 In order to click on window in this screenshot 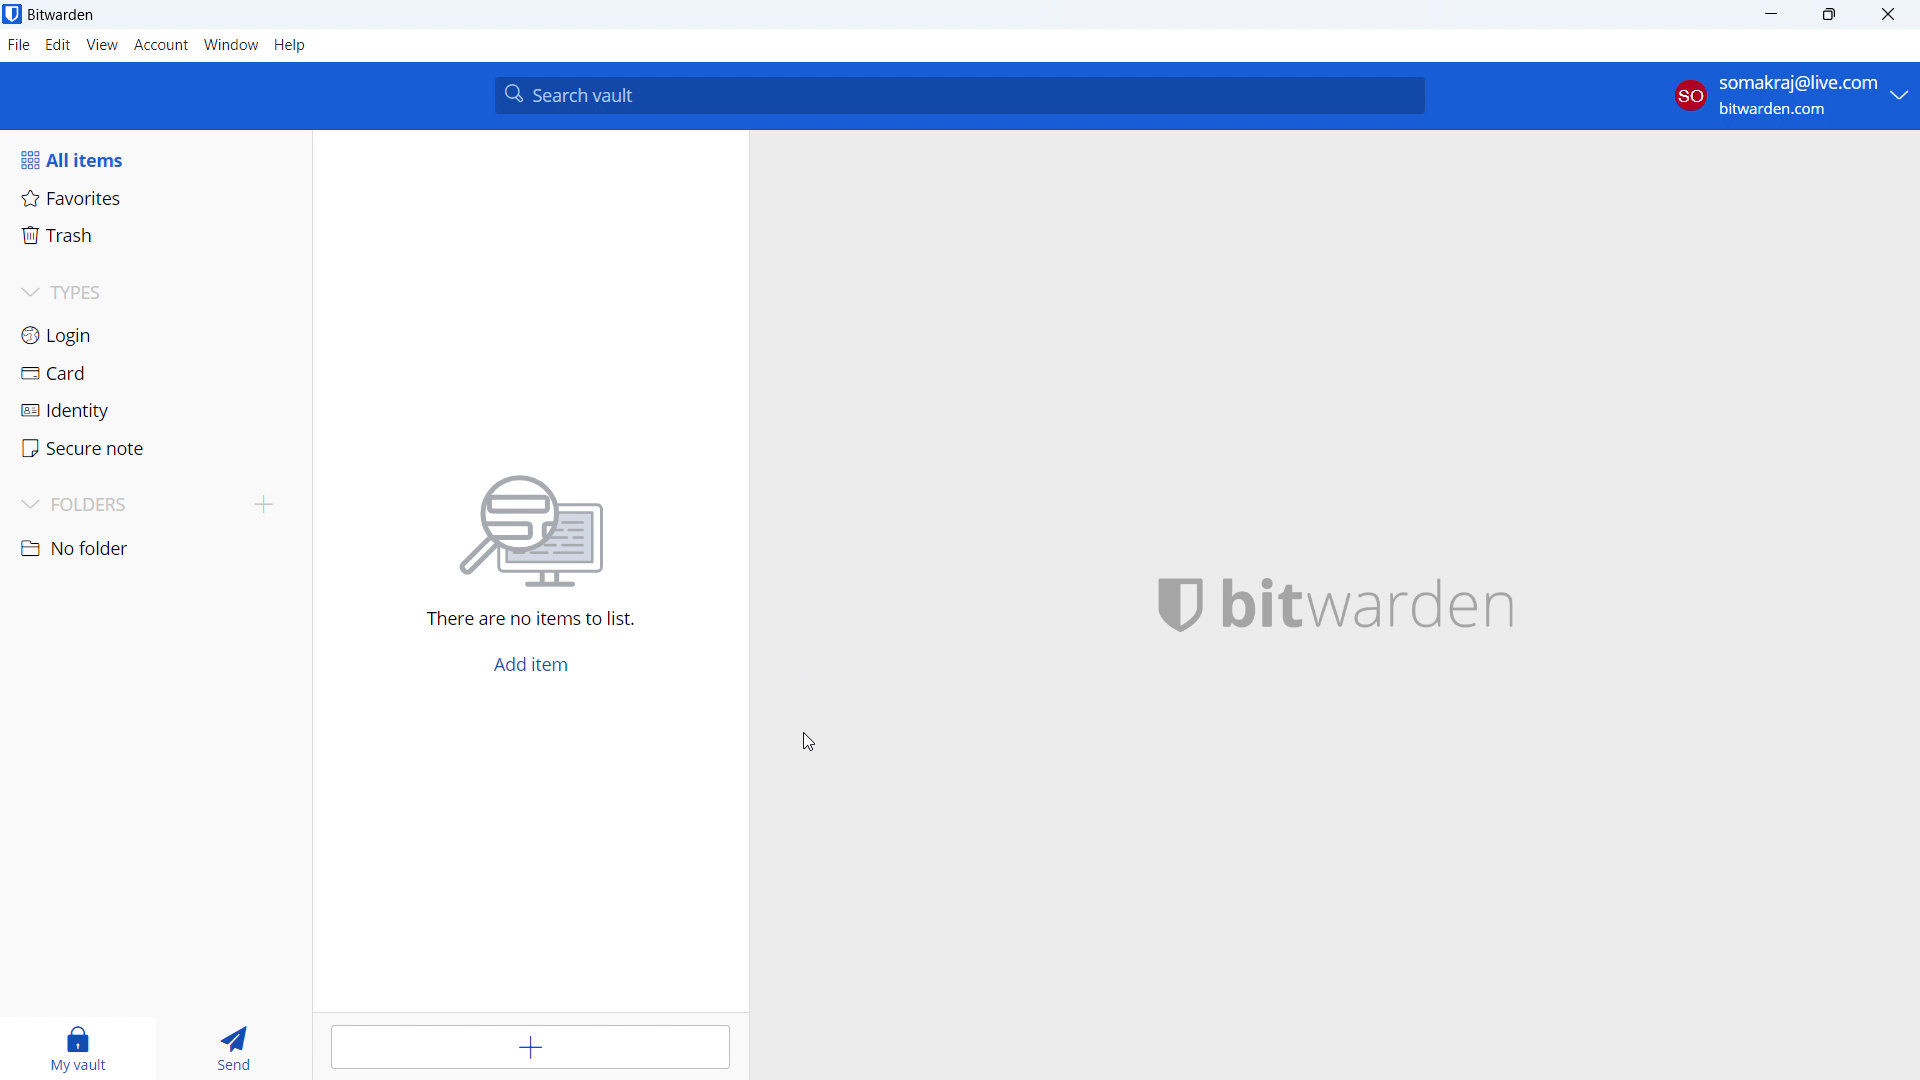, I will do `click(231, 45)`.